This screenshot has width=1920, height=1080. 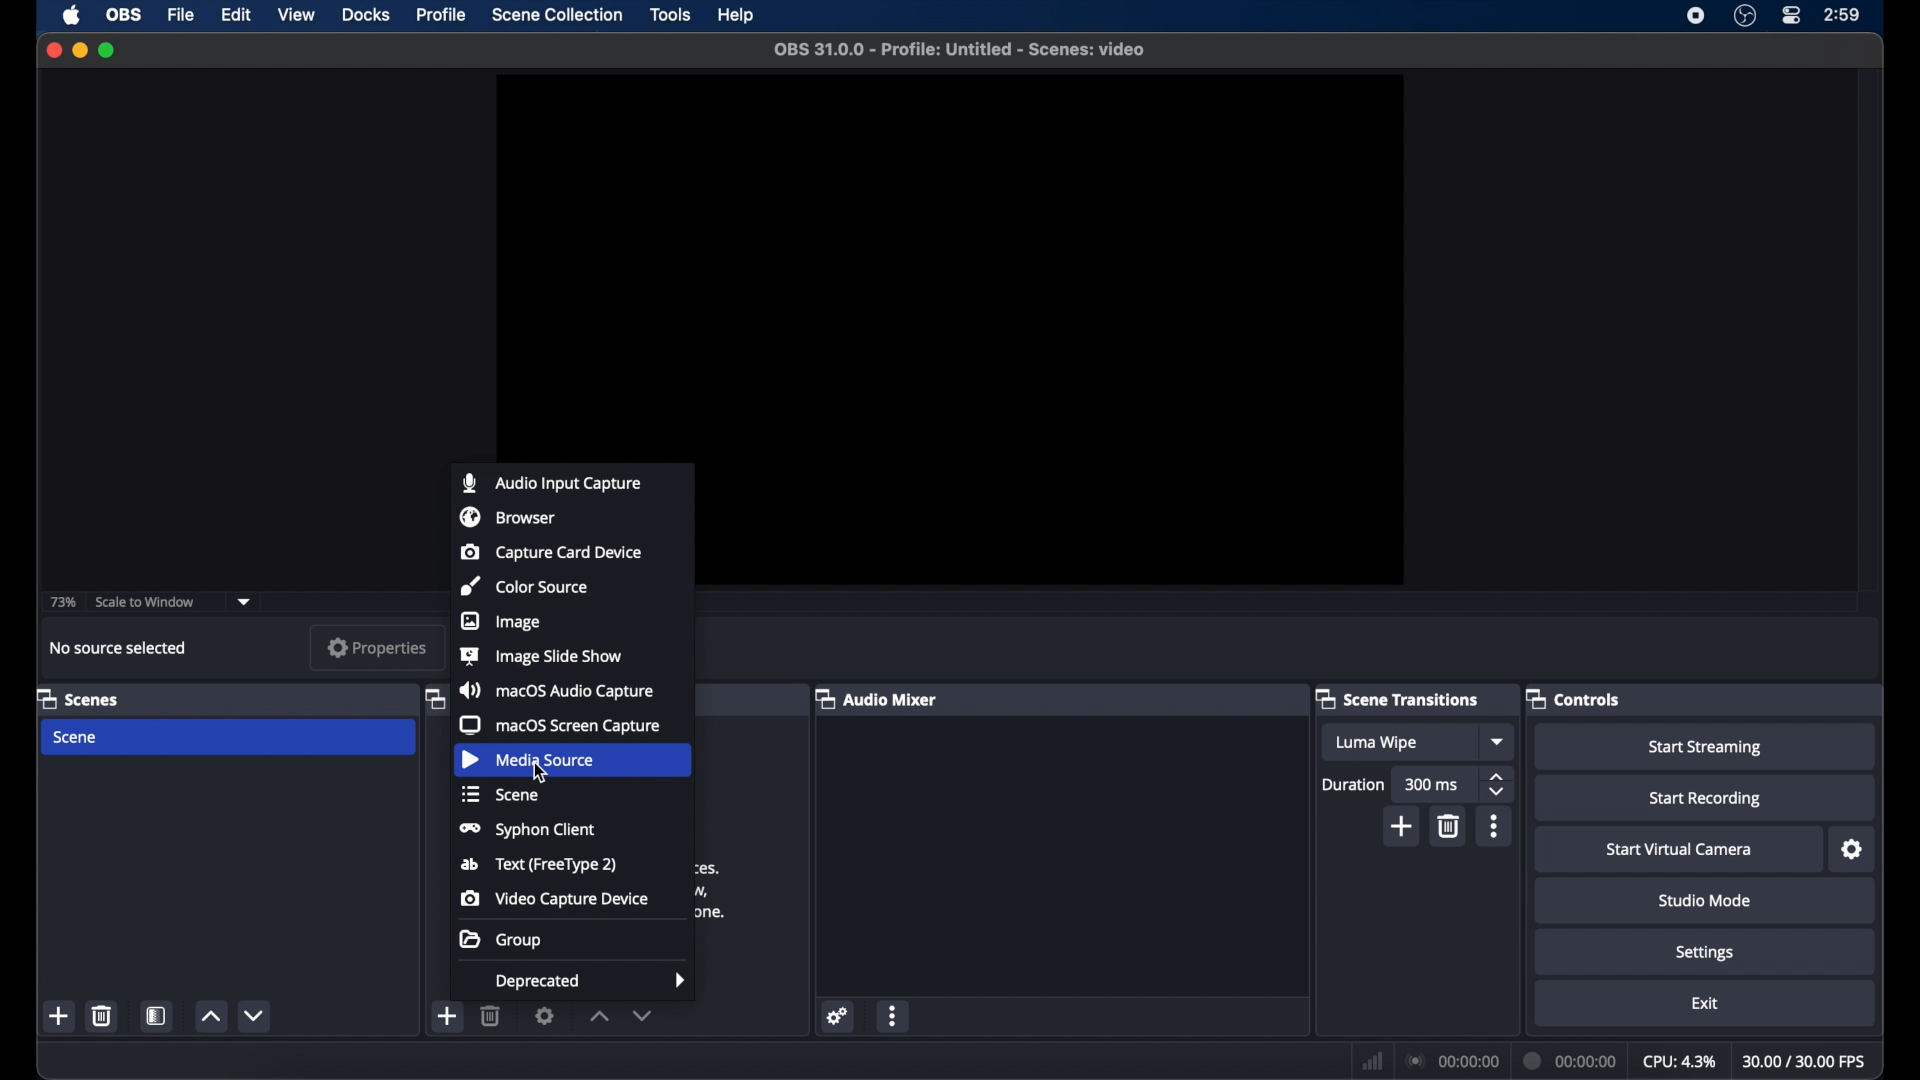 What do you see at coordinates (542, 772) in the screenshot?
I see `cursor` at bounding box center [542, 772].